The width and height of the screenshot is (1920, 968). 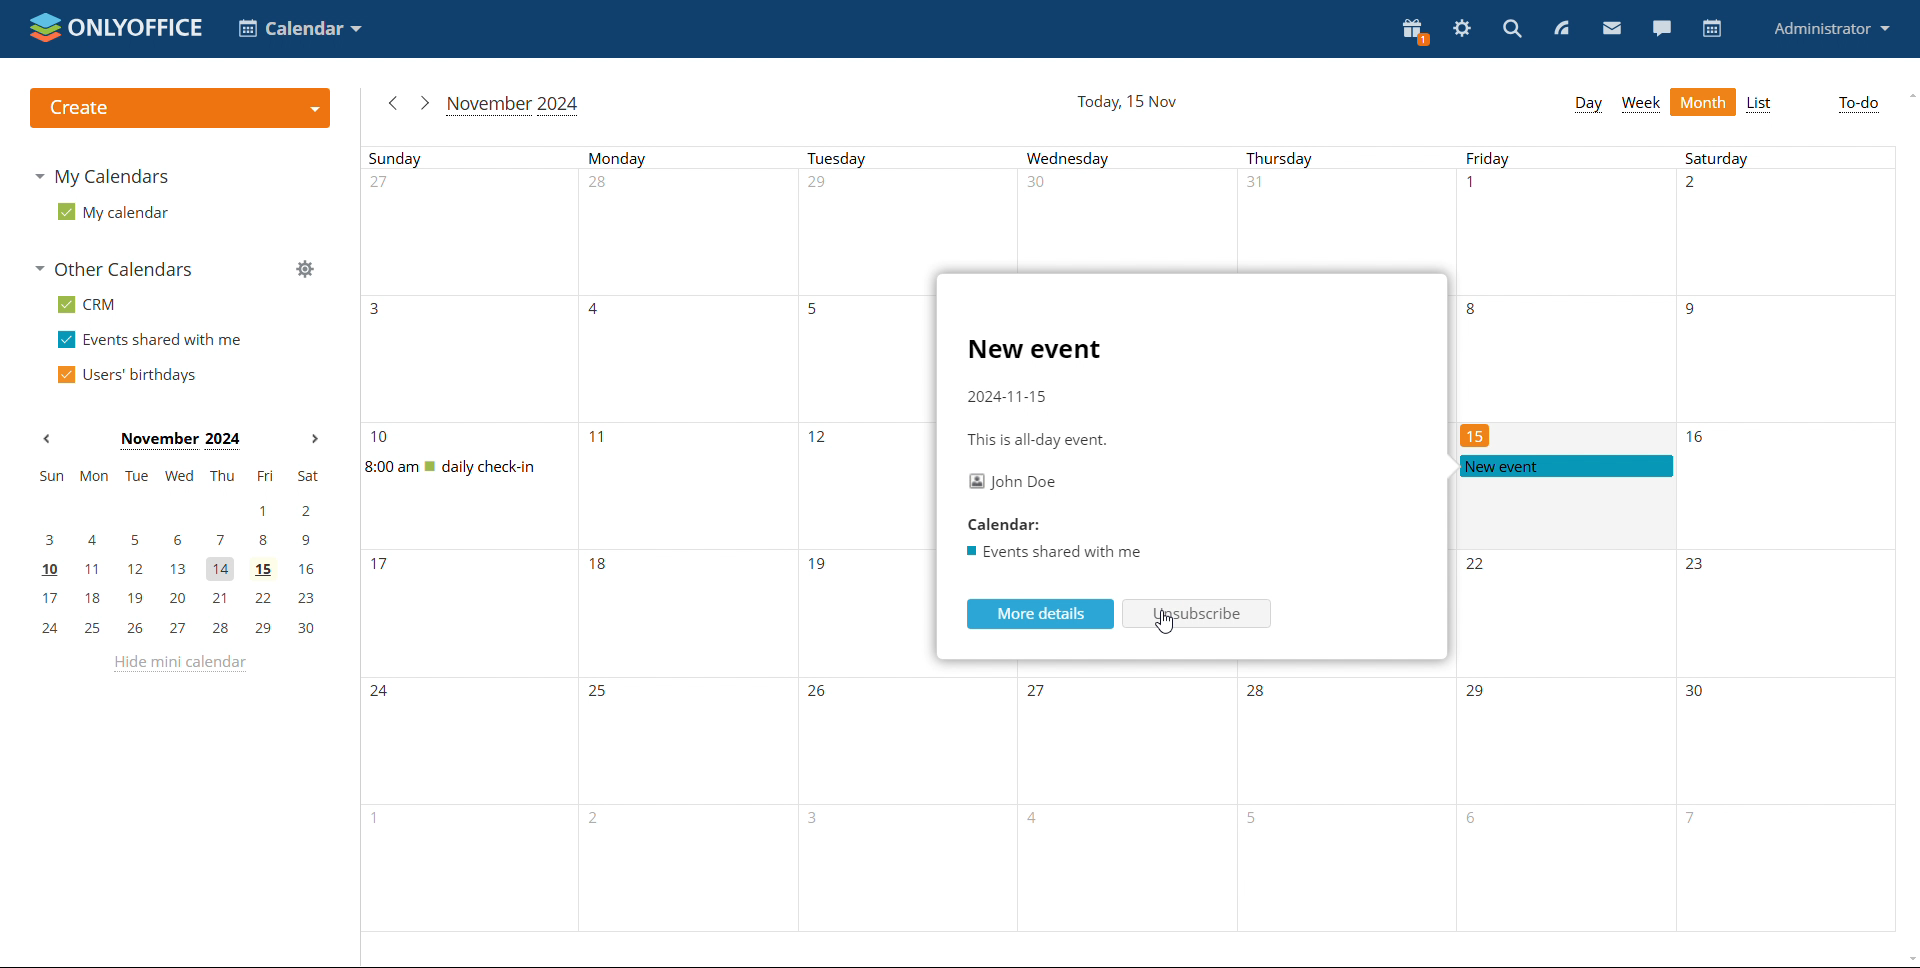 What do you see at coordinates (1036, 185) in the screenshot?
I see `Number` at bounding box center [1036, 185].